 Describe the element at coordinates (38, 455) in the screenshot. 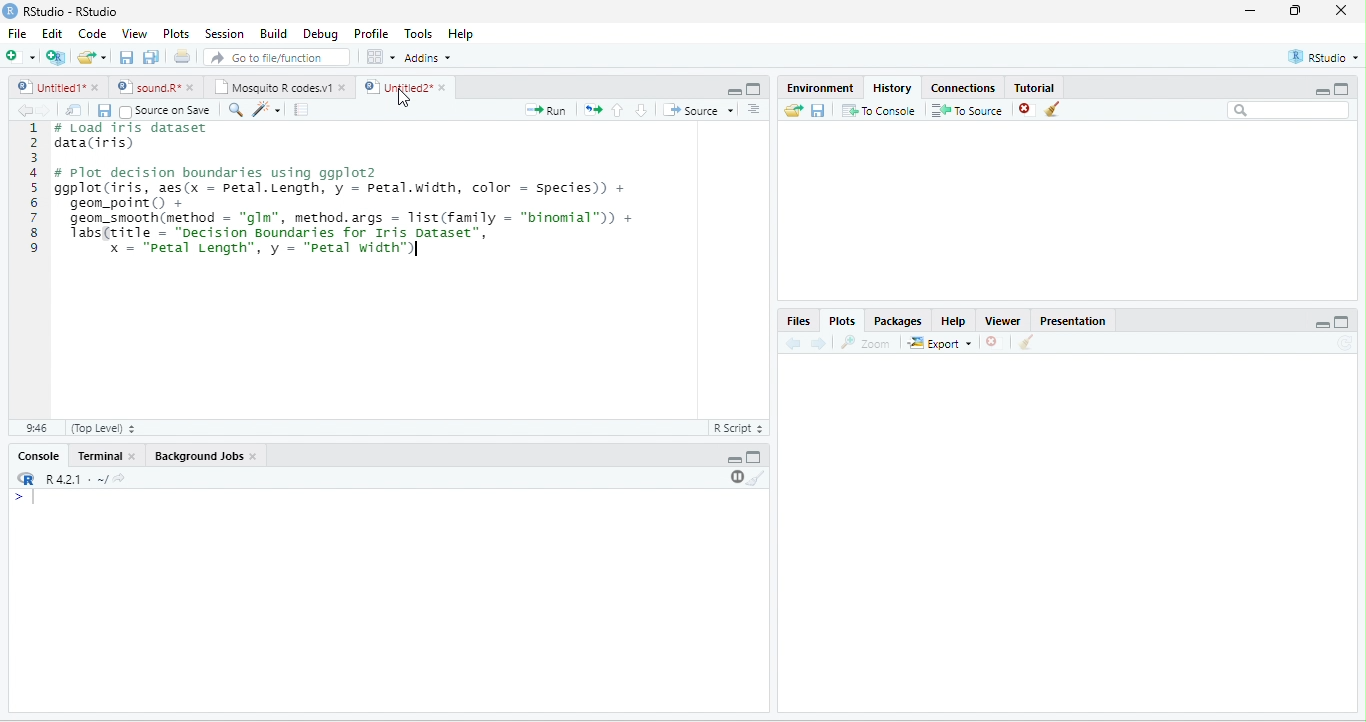

I see `Console` at that location.